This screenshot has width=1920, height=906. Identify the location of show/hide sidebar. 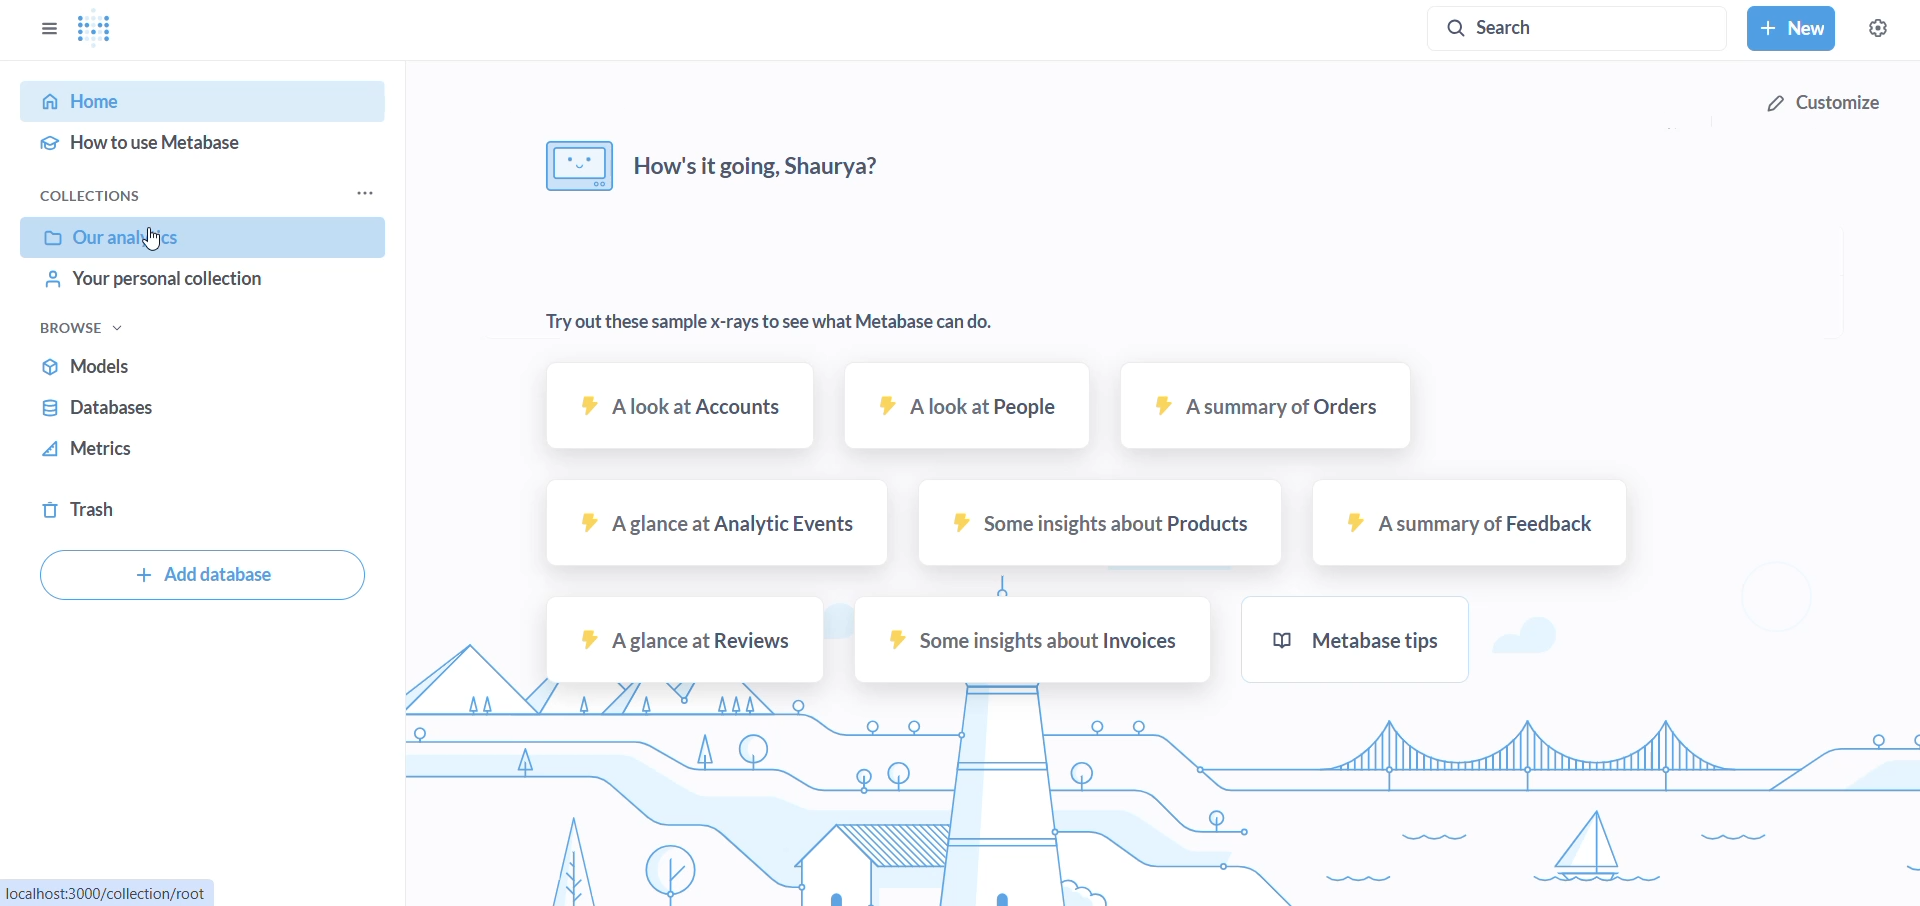
(44, 27).